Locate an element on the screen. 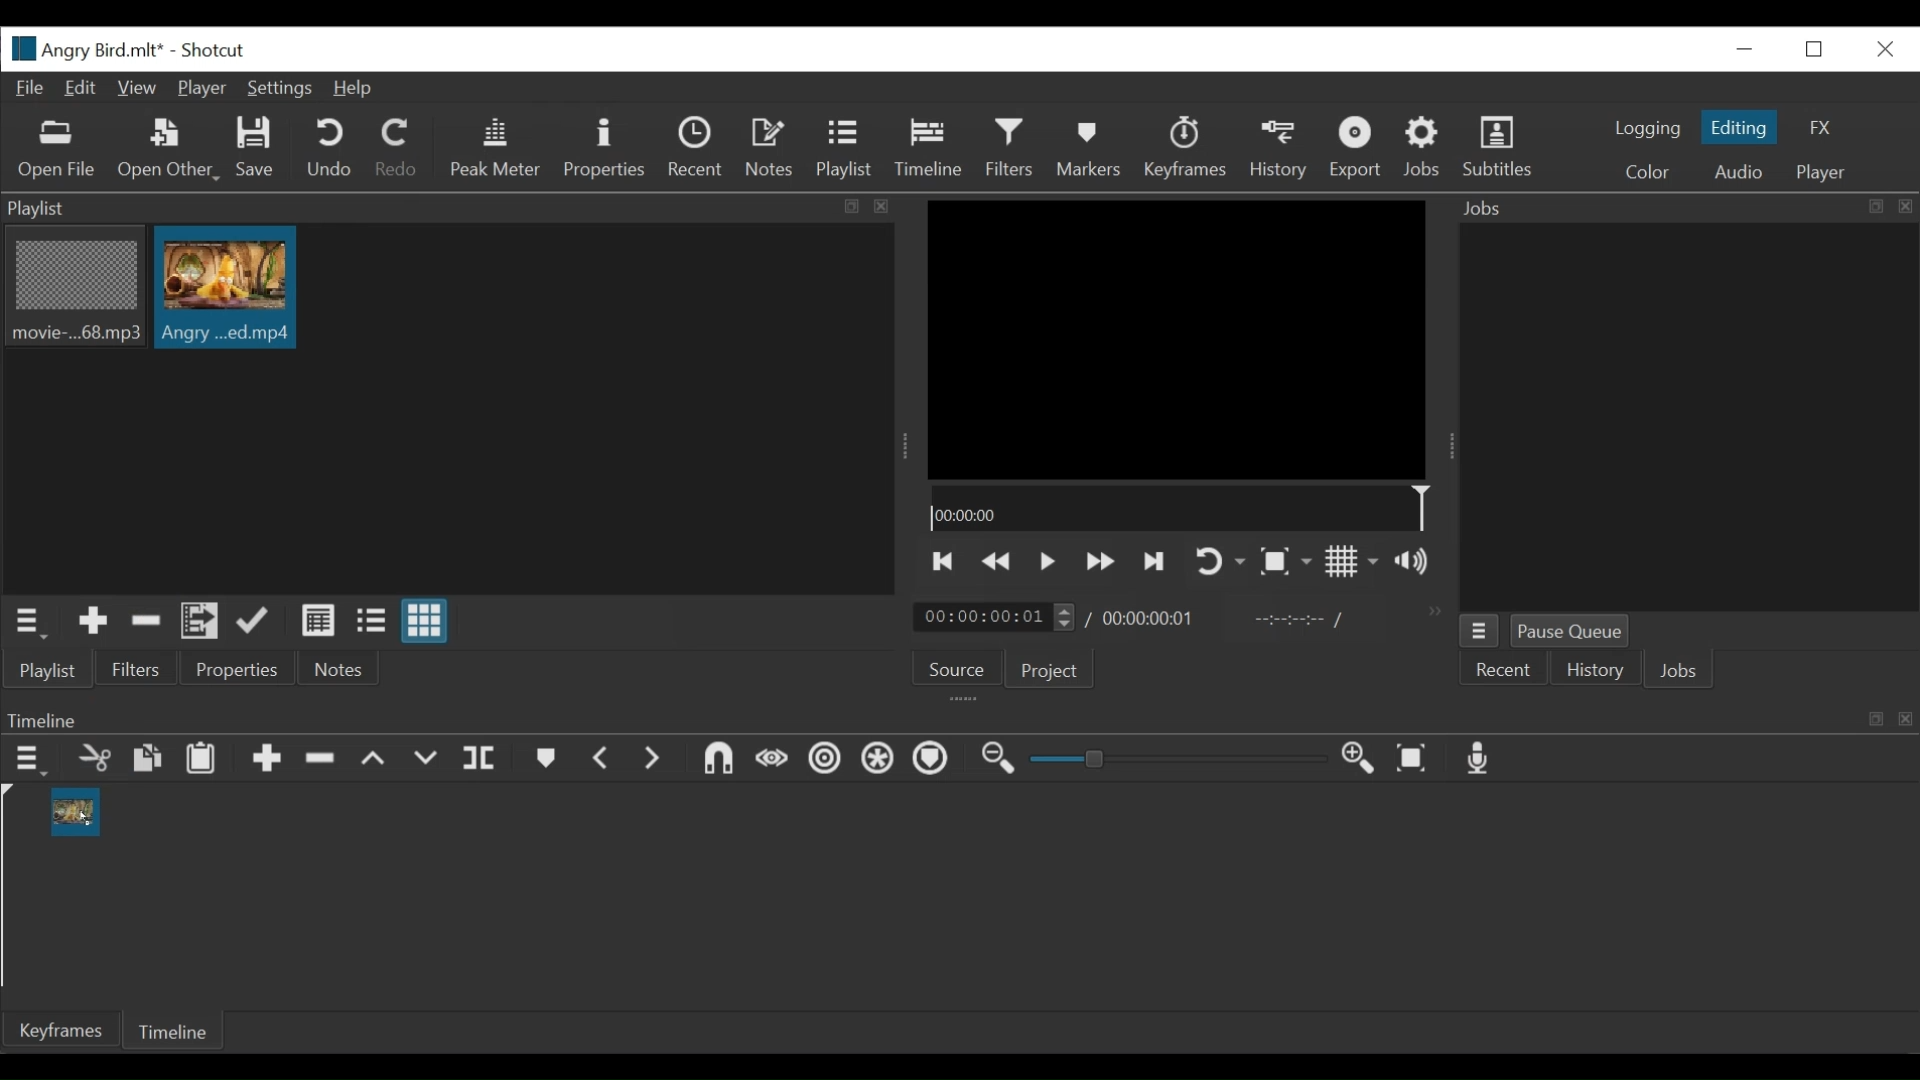 This screenshot has height=1080, width=1920. Playlist is located at coordinates (847, 150).